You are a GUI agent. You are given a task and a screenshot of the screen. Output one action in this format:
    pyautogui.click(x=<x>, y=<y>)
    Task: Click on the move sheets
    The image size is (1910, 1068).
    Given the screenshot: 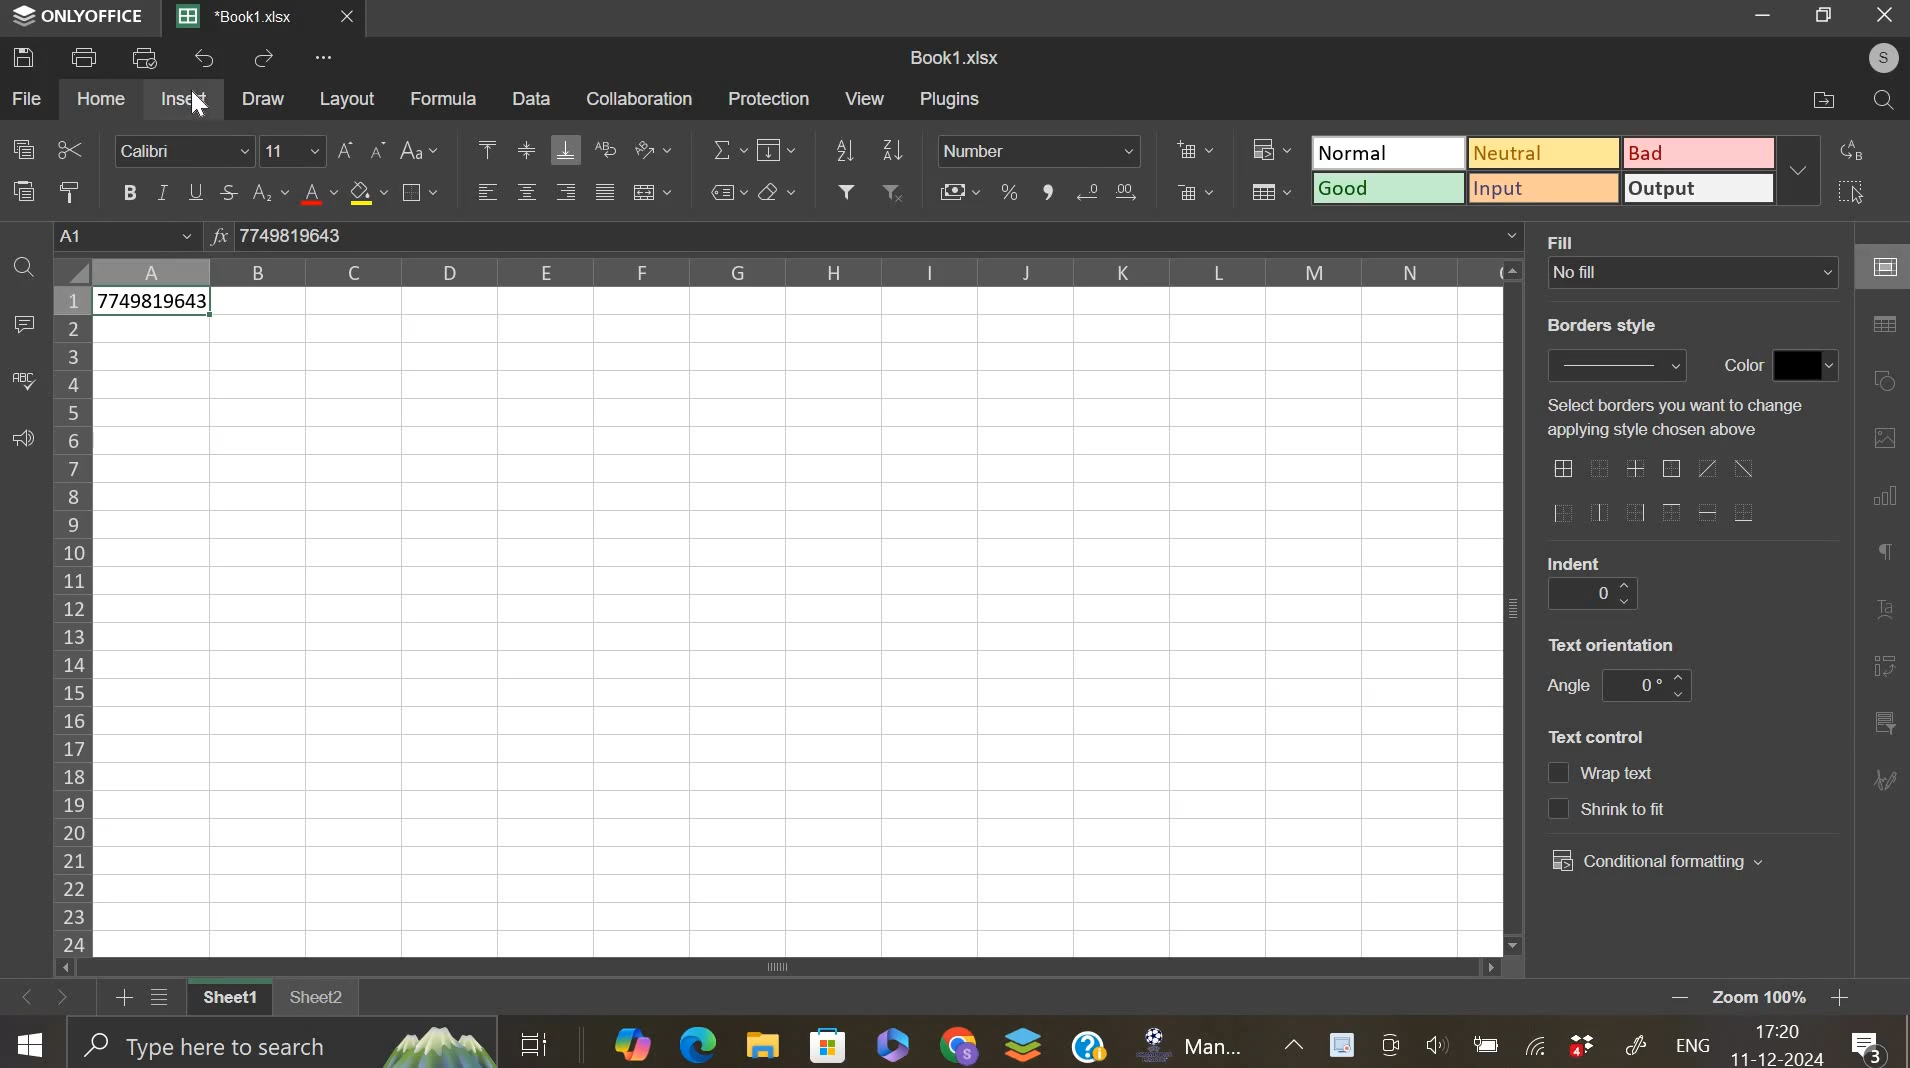 What is the action you would take?
    pyautogui.click(x=47, y=996)
    